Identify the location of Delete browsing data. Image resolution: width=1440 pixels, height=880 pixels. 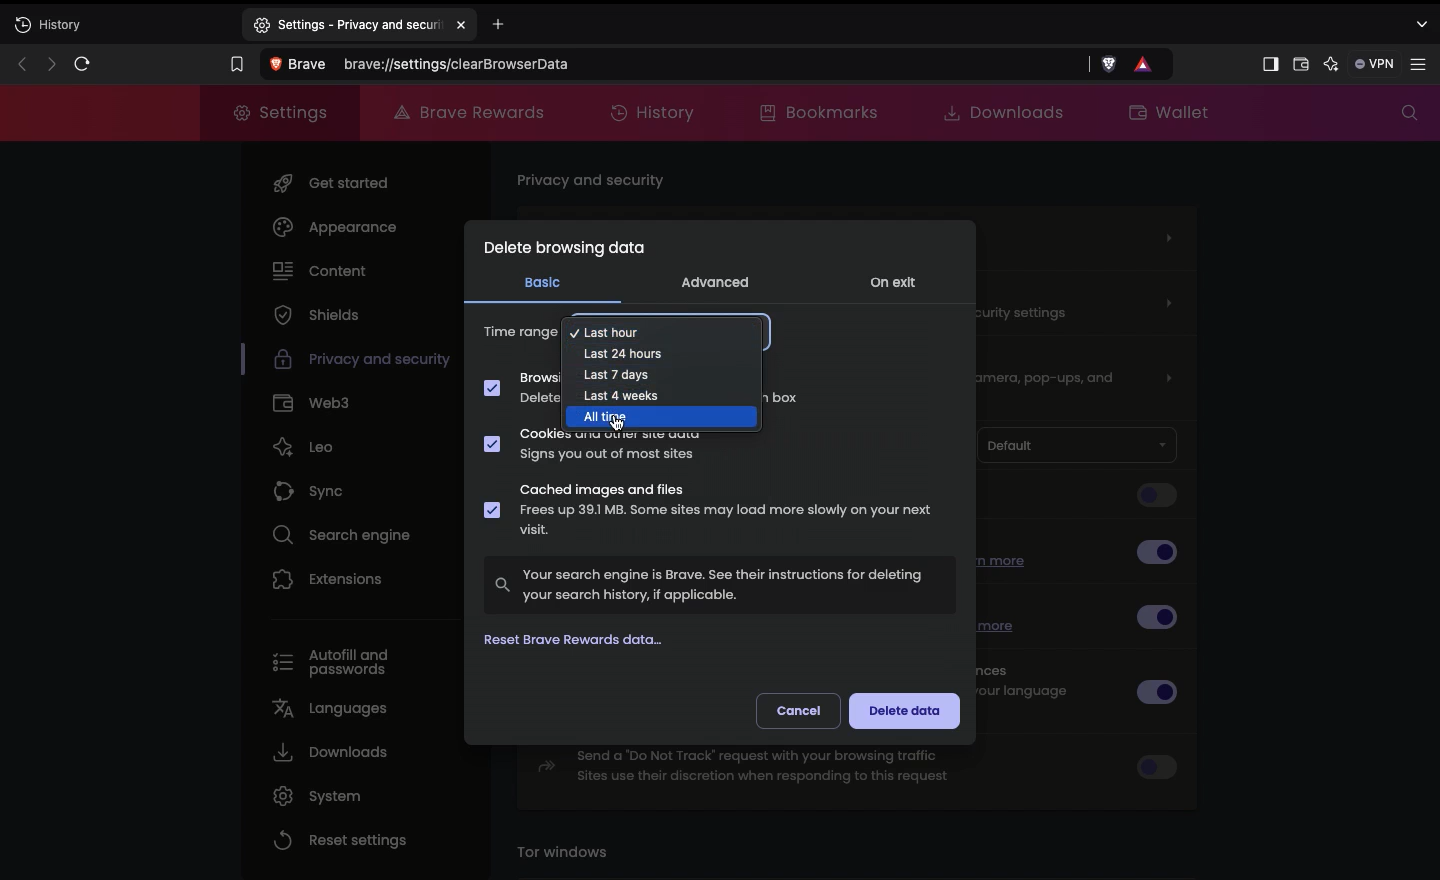
(563, 252).